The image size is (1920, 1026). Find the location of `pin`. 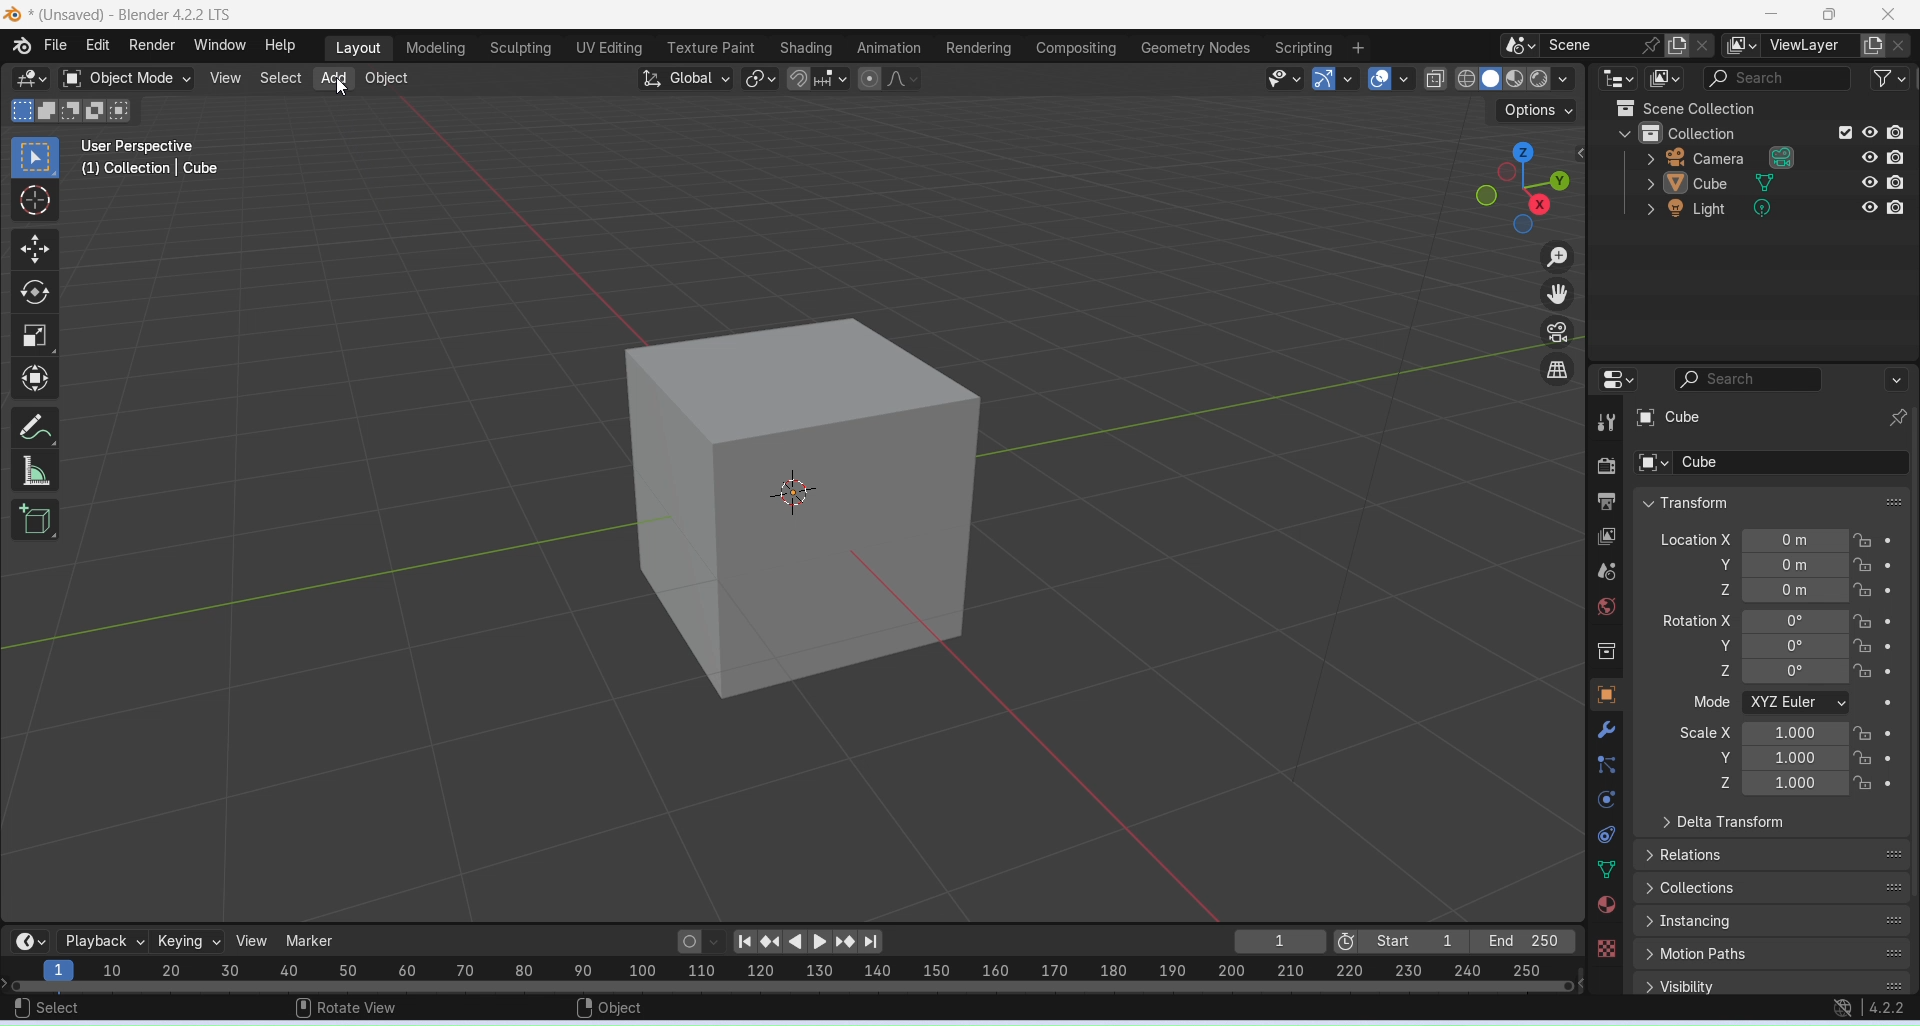

pin is located at coordinates (1648, 45).